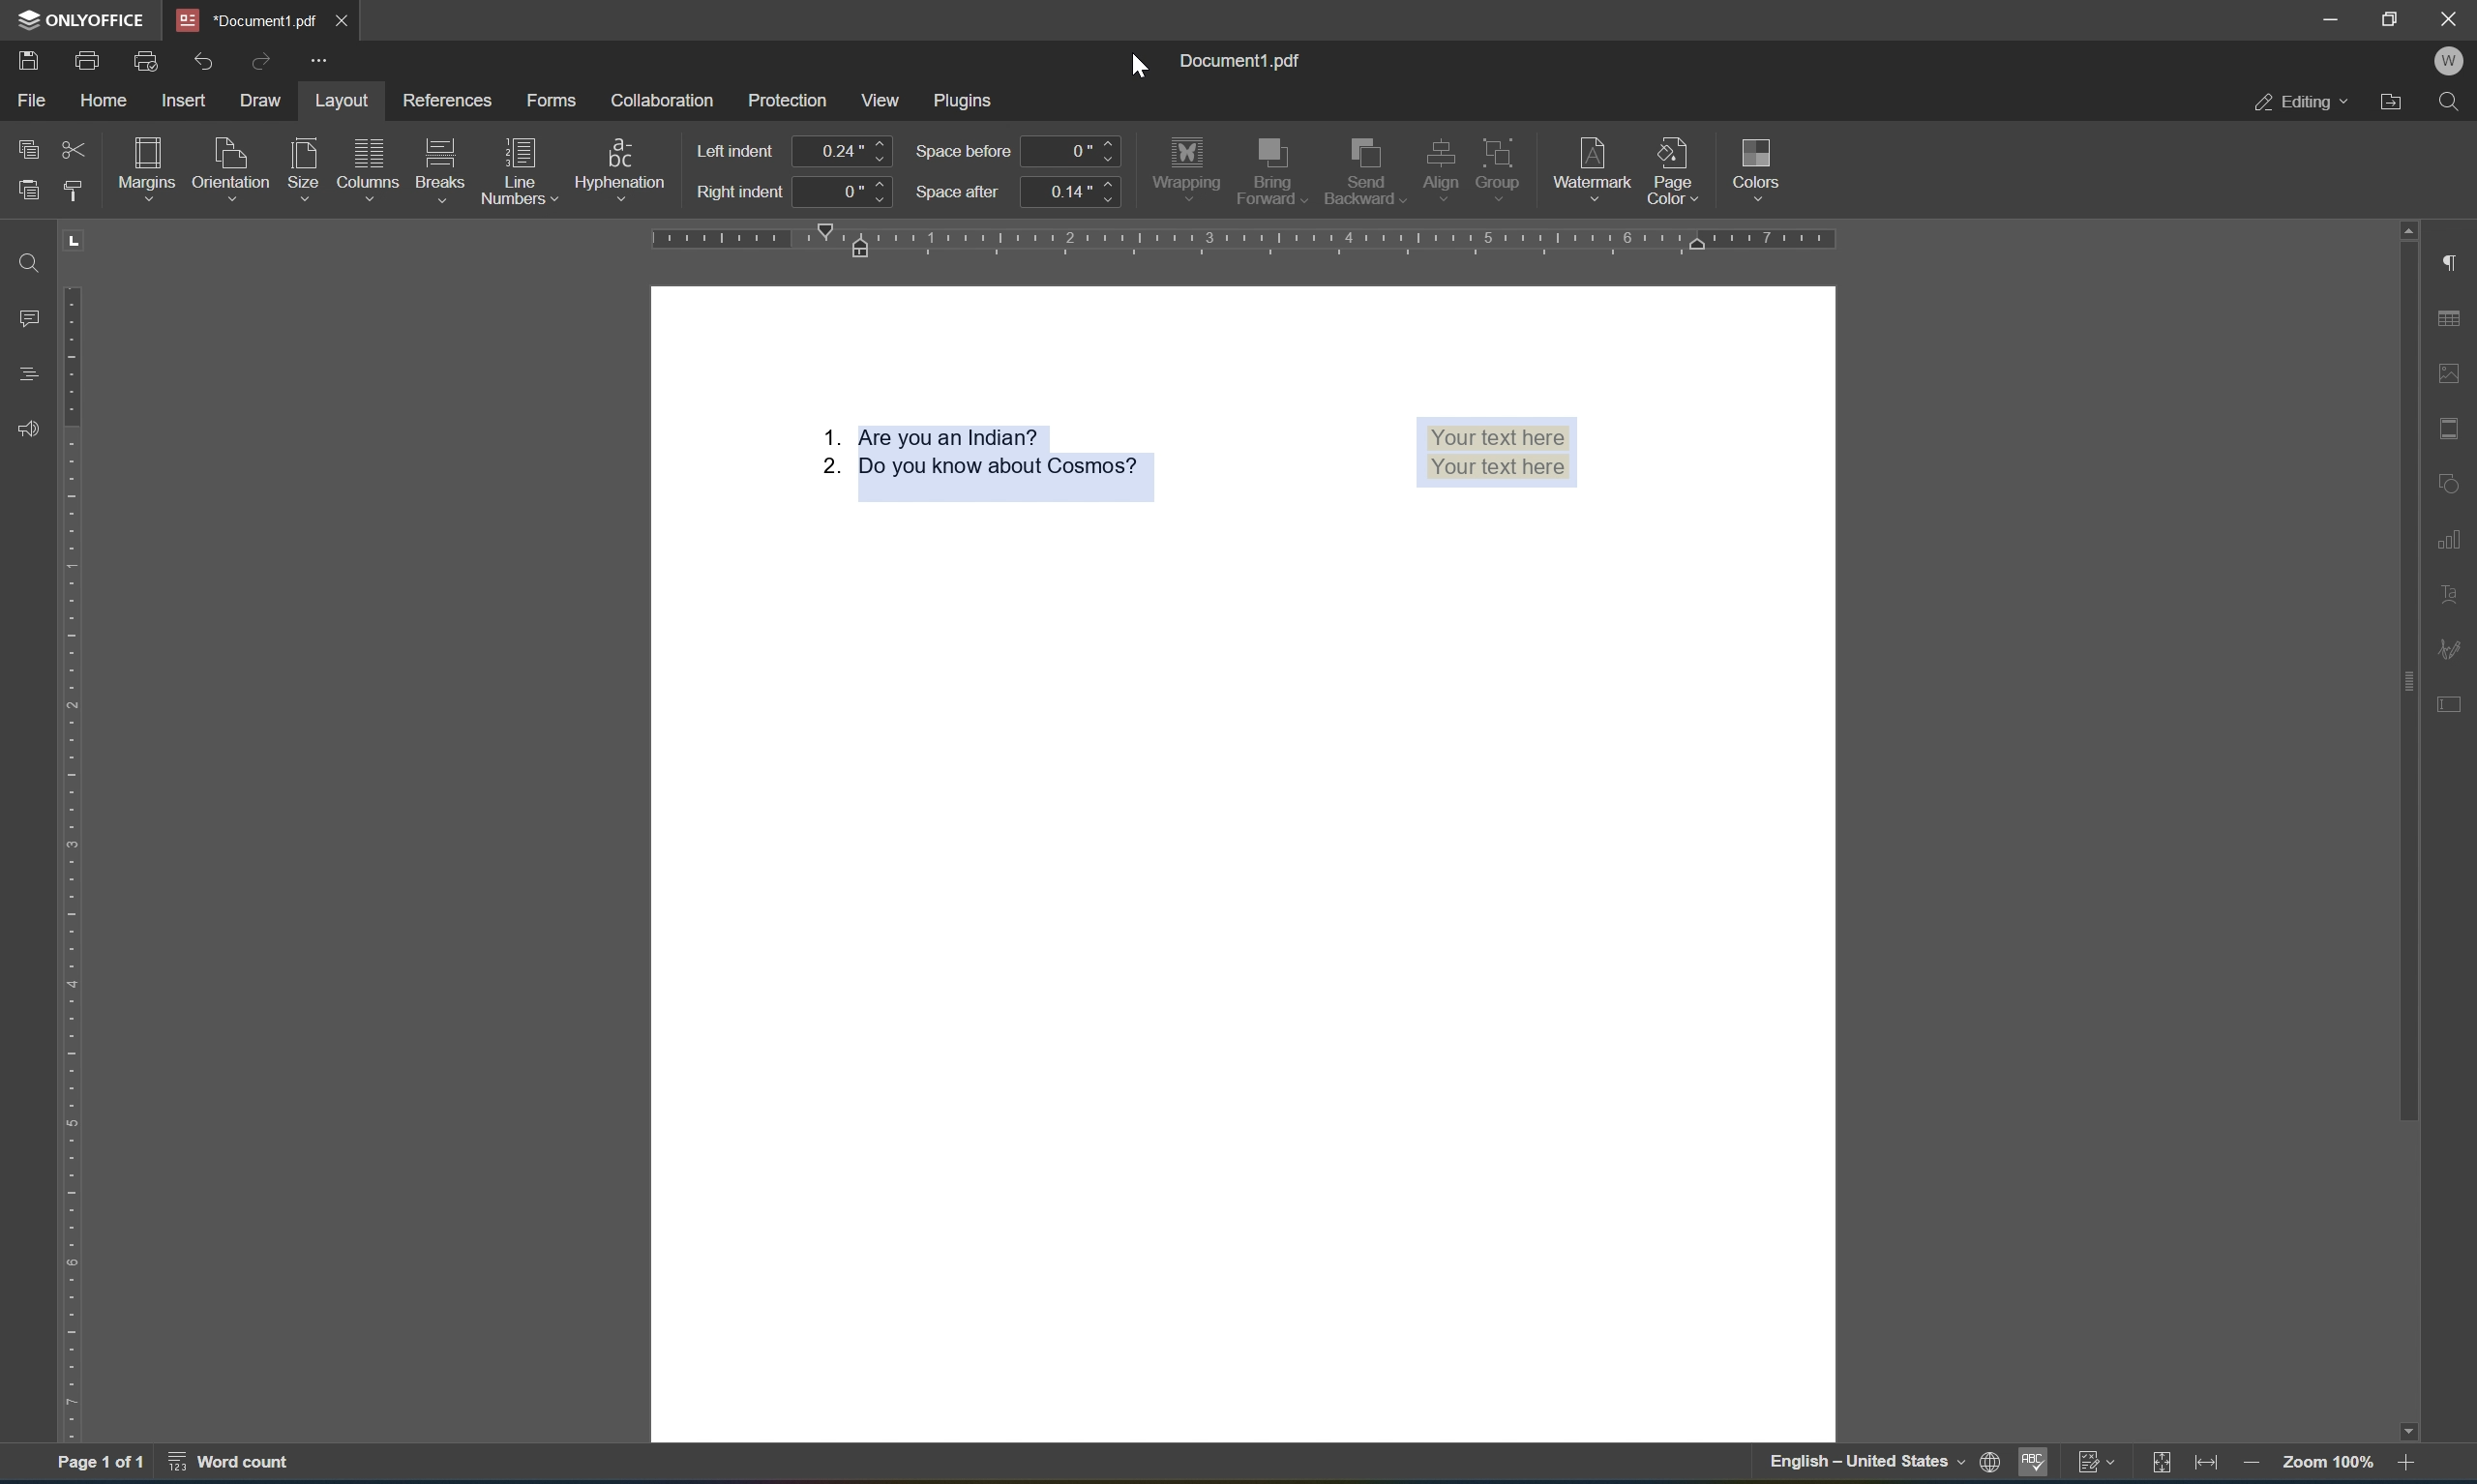 The width and height of the screenshot is (2477, 1484). Describe the element at coordinates (1593, 163) in the screenshot. I see `watermark` at that location.